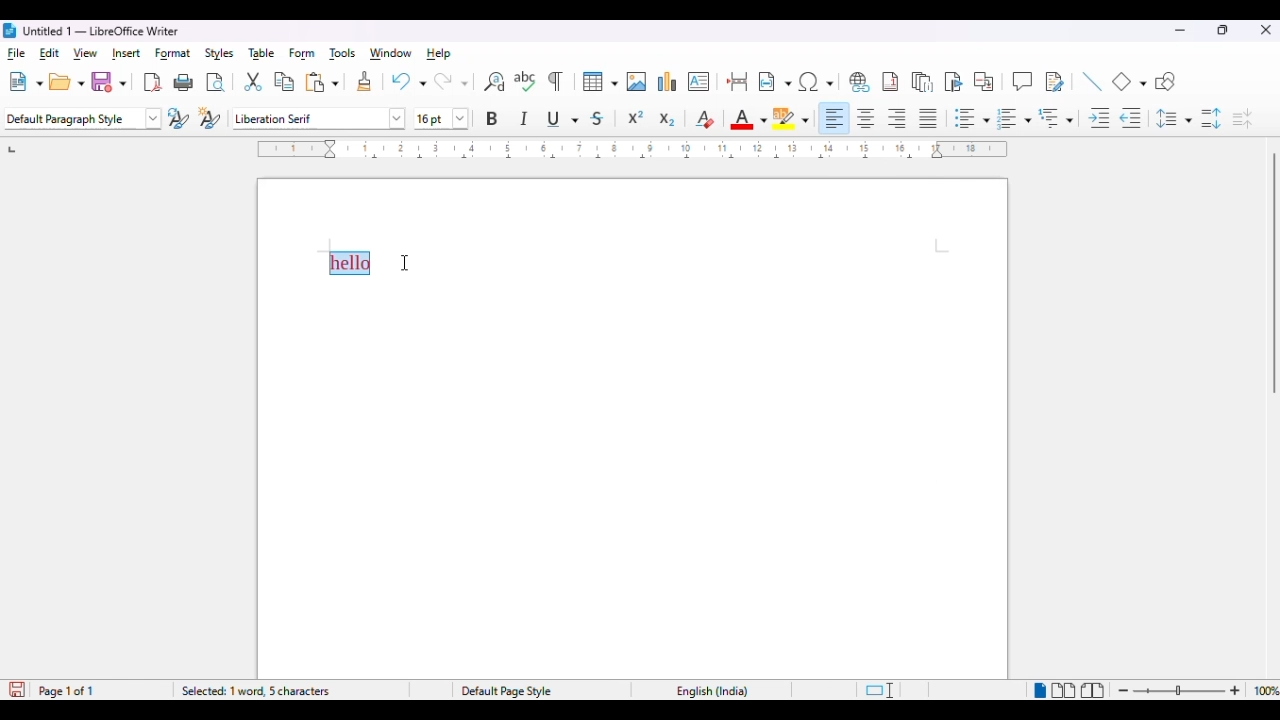  What do you see at coordinates (1038, 691) in the screenshot?
I see `single-page view` at bounding box center [1038, 691].